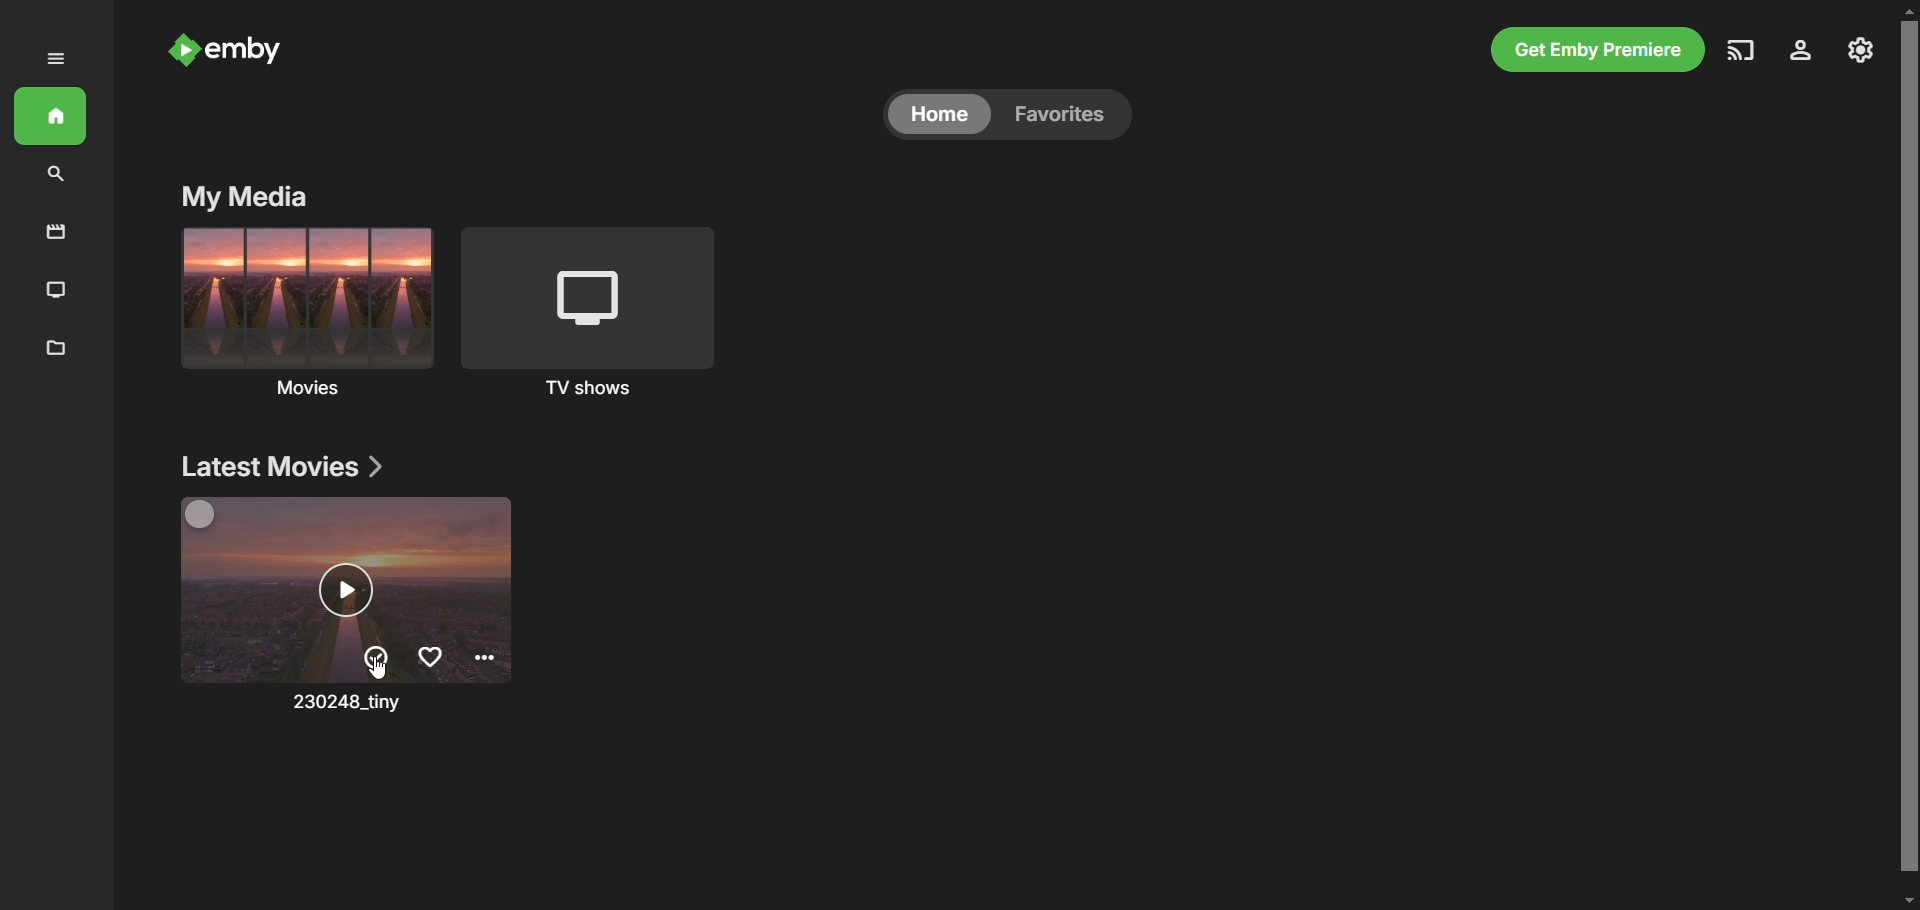 Image resolution: width=1920 pixels, height=910 pixels. Describe the element at coordinates (386, 667) in the screenshot. I see `cursor` at that location.